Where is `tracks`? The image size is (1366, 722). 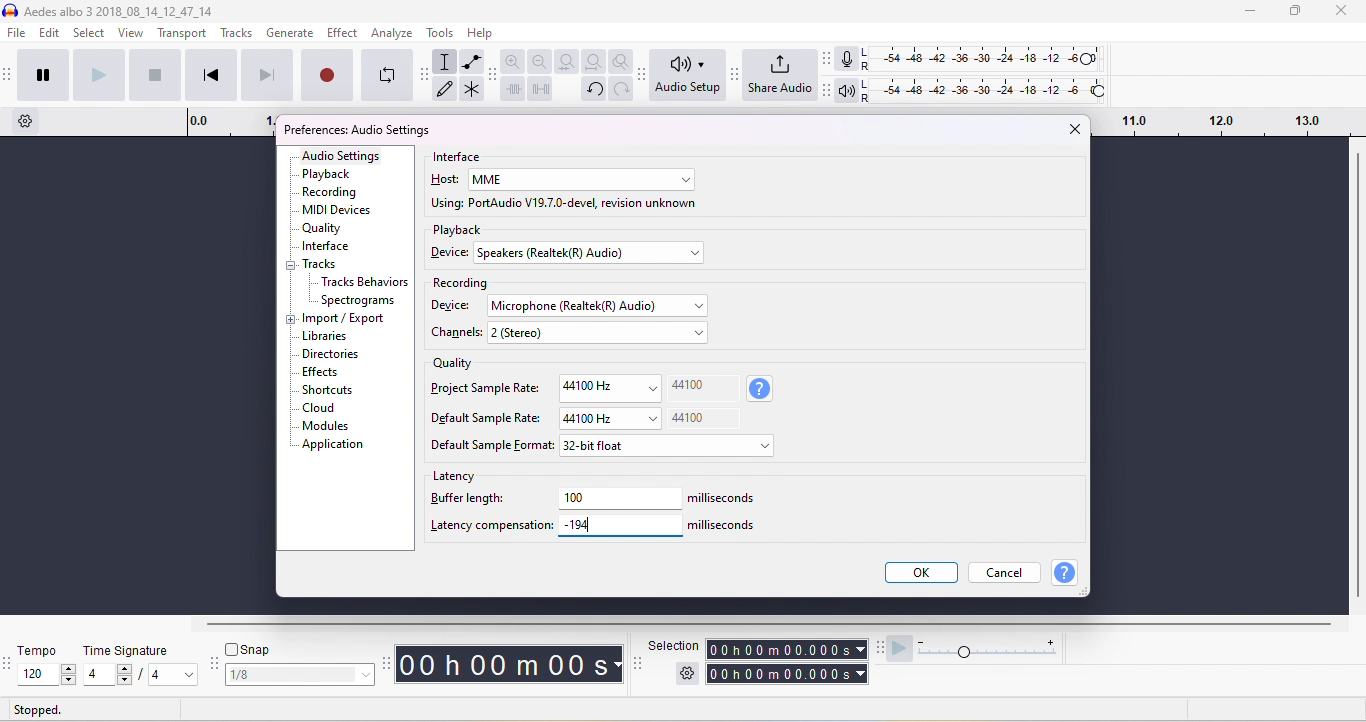
tracks is located at coordinates (320, 265).